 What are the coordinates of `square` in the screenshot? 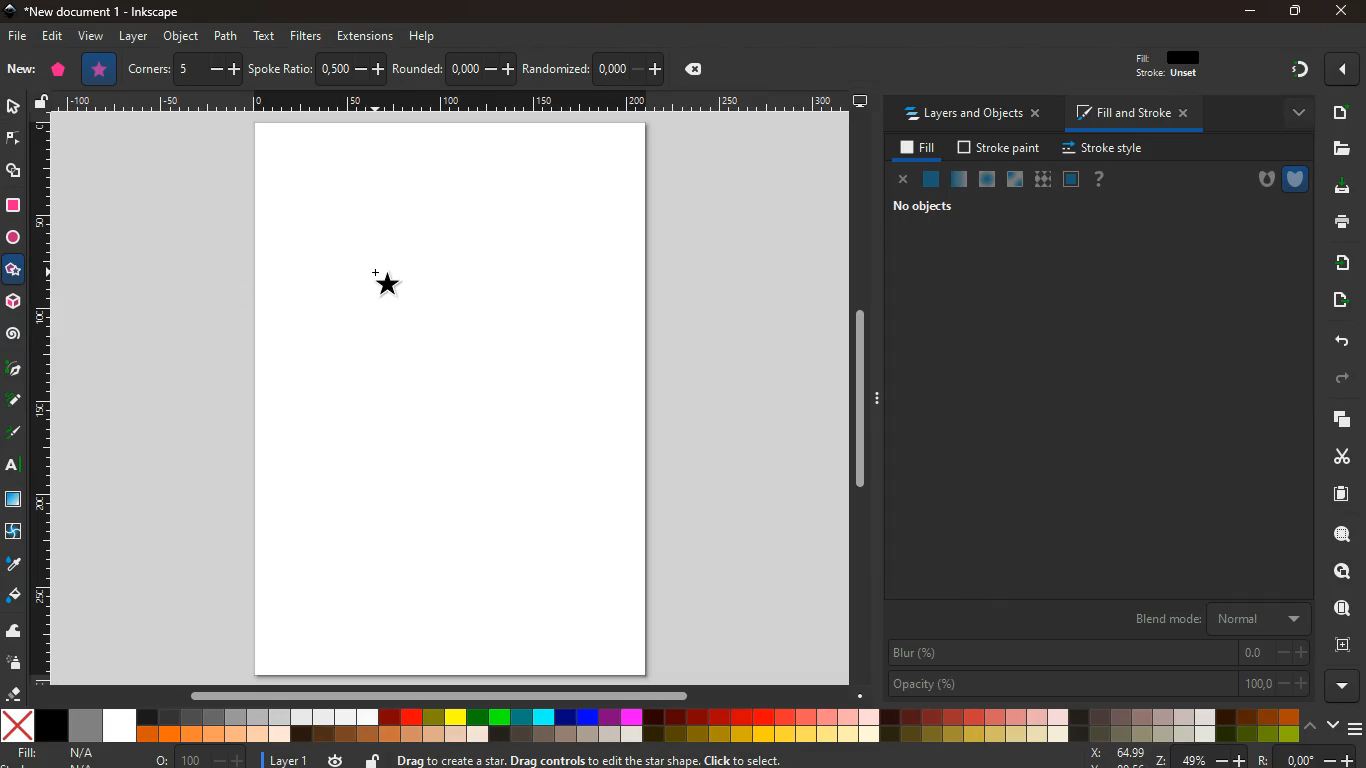 It's located at (13, 501).